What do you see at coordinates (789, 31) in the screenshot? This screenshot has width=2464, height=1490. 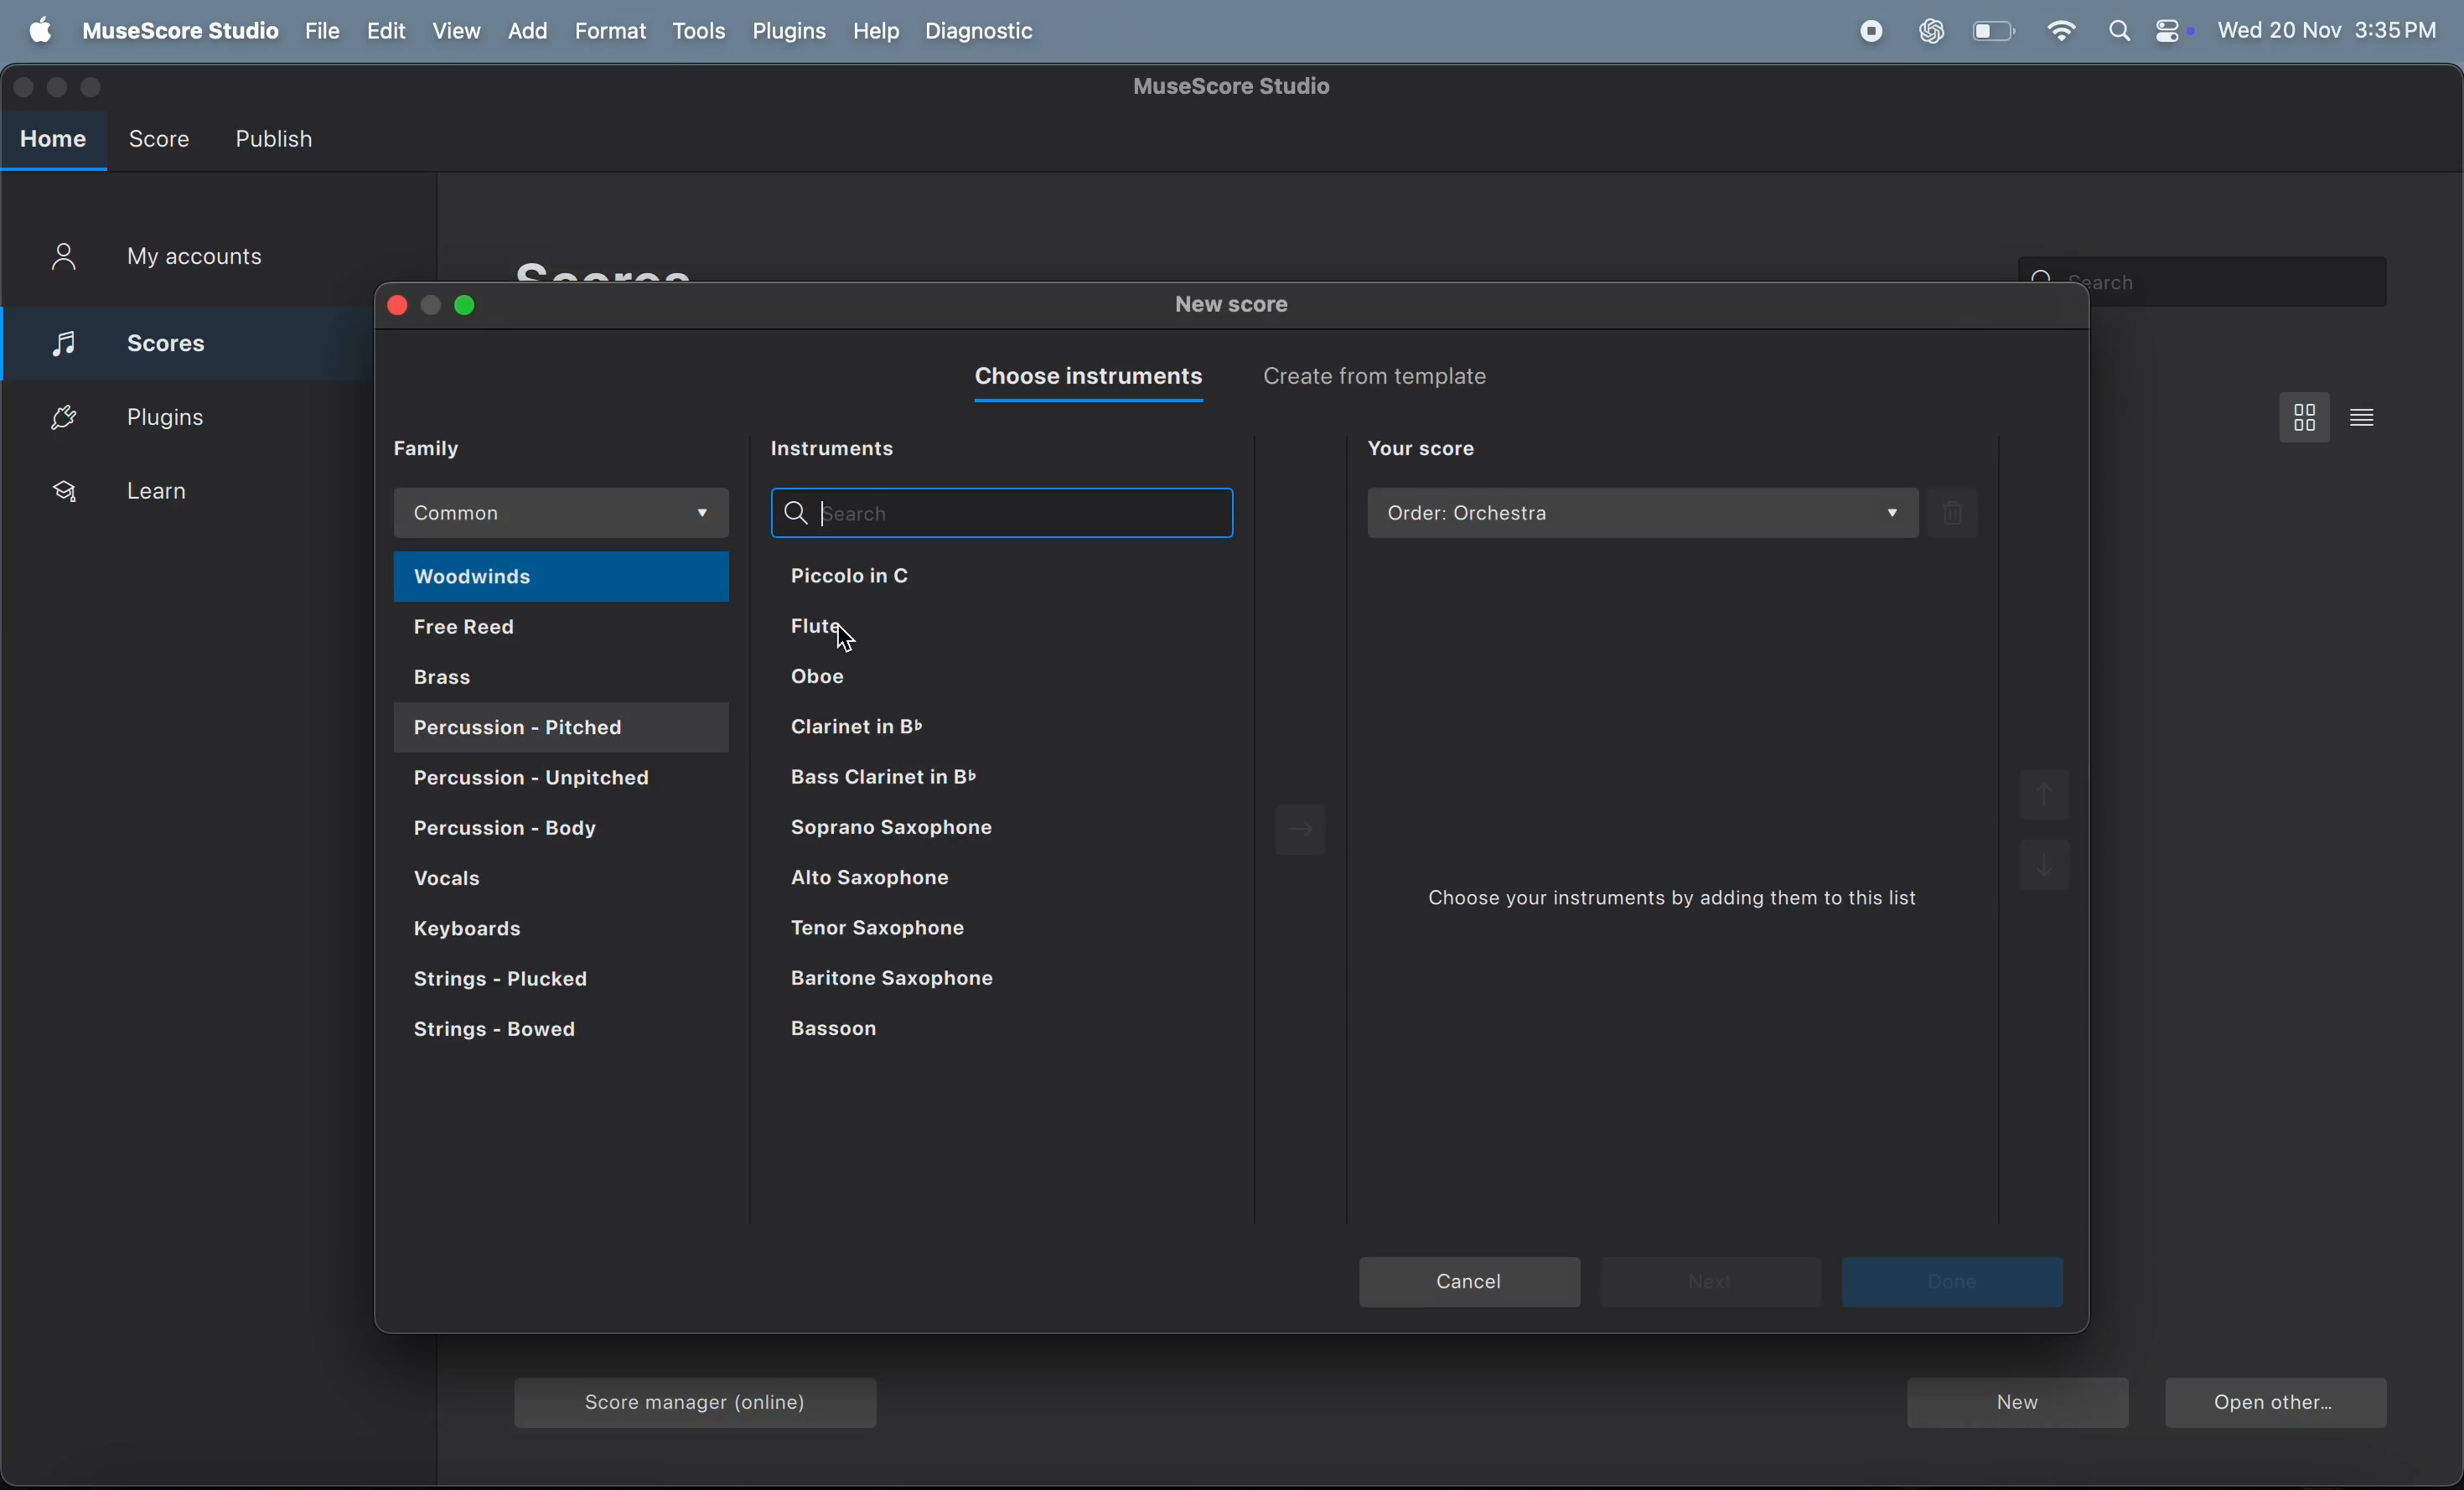 I see `plugins` at bounding box center [789, 31].